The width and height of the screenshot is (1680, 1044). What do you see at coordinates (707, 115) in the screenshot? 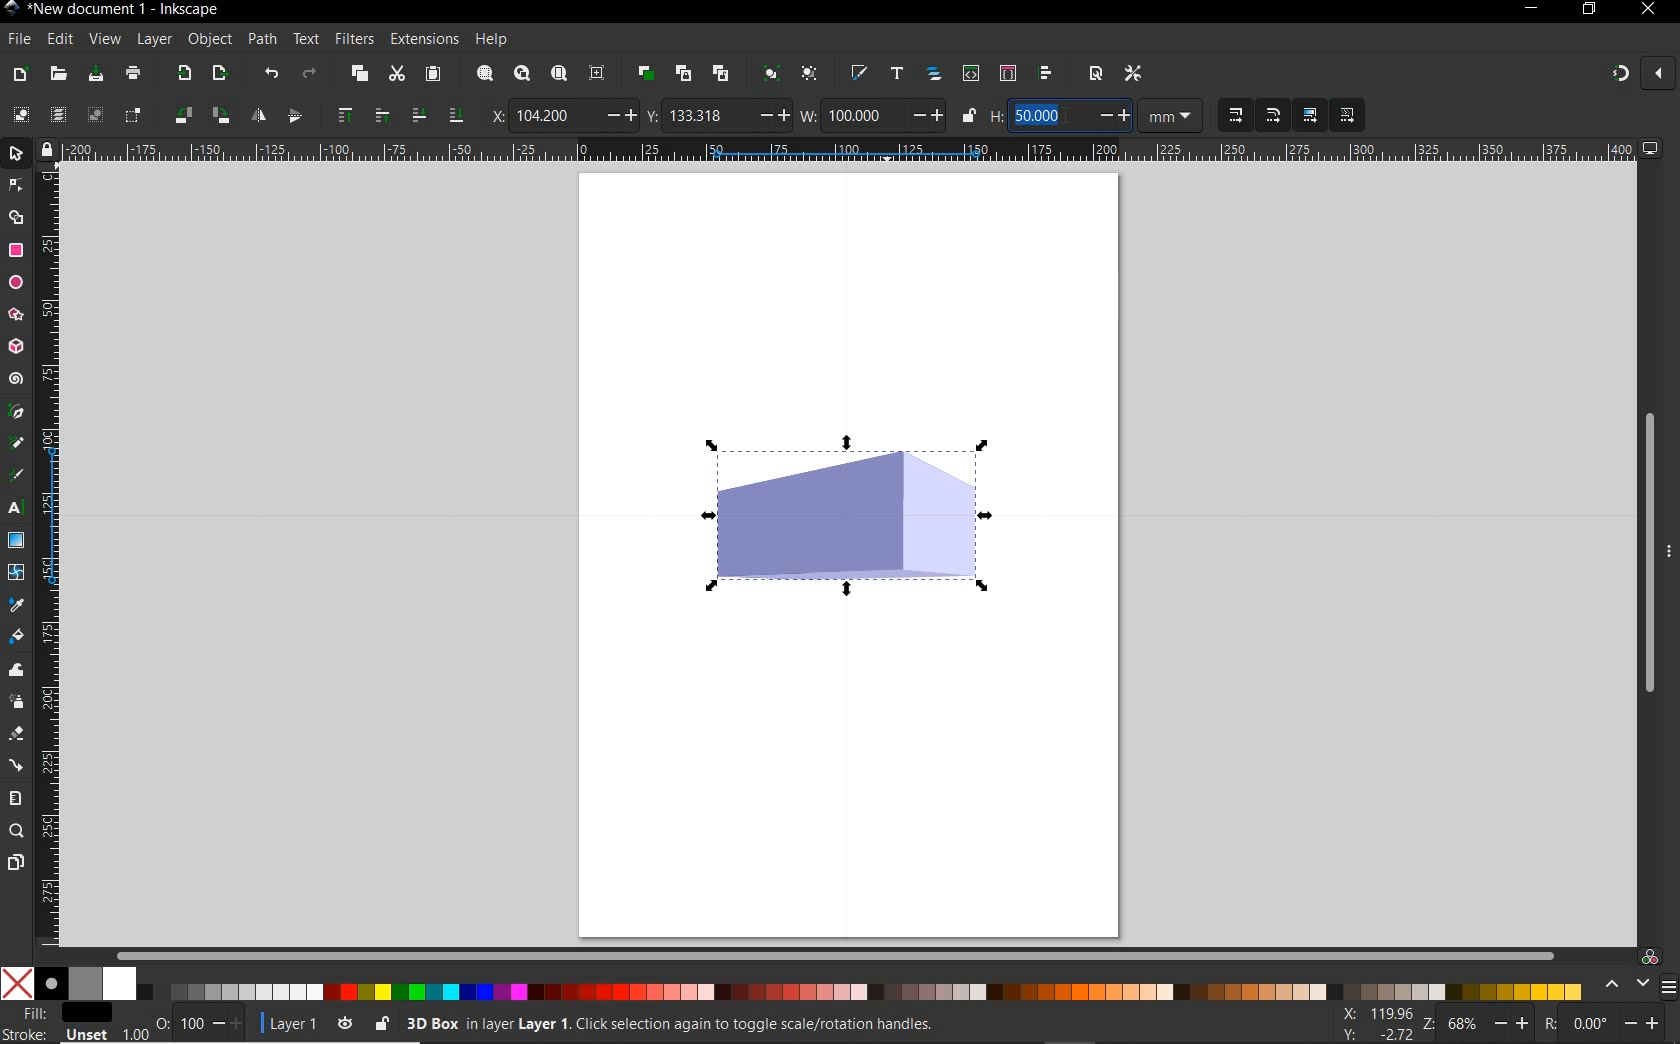
I see `133` at bounding box center [707, 115].